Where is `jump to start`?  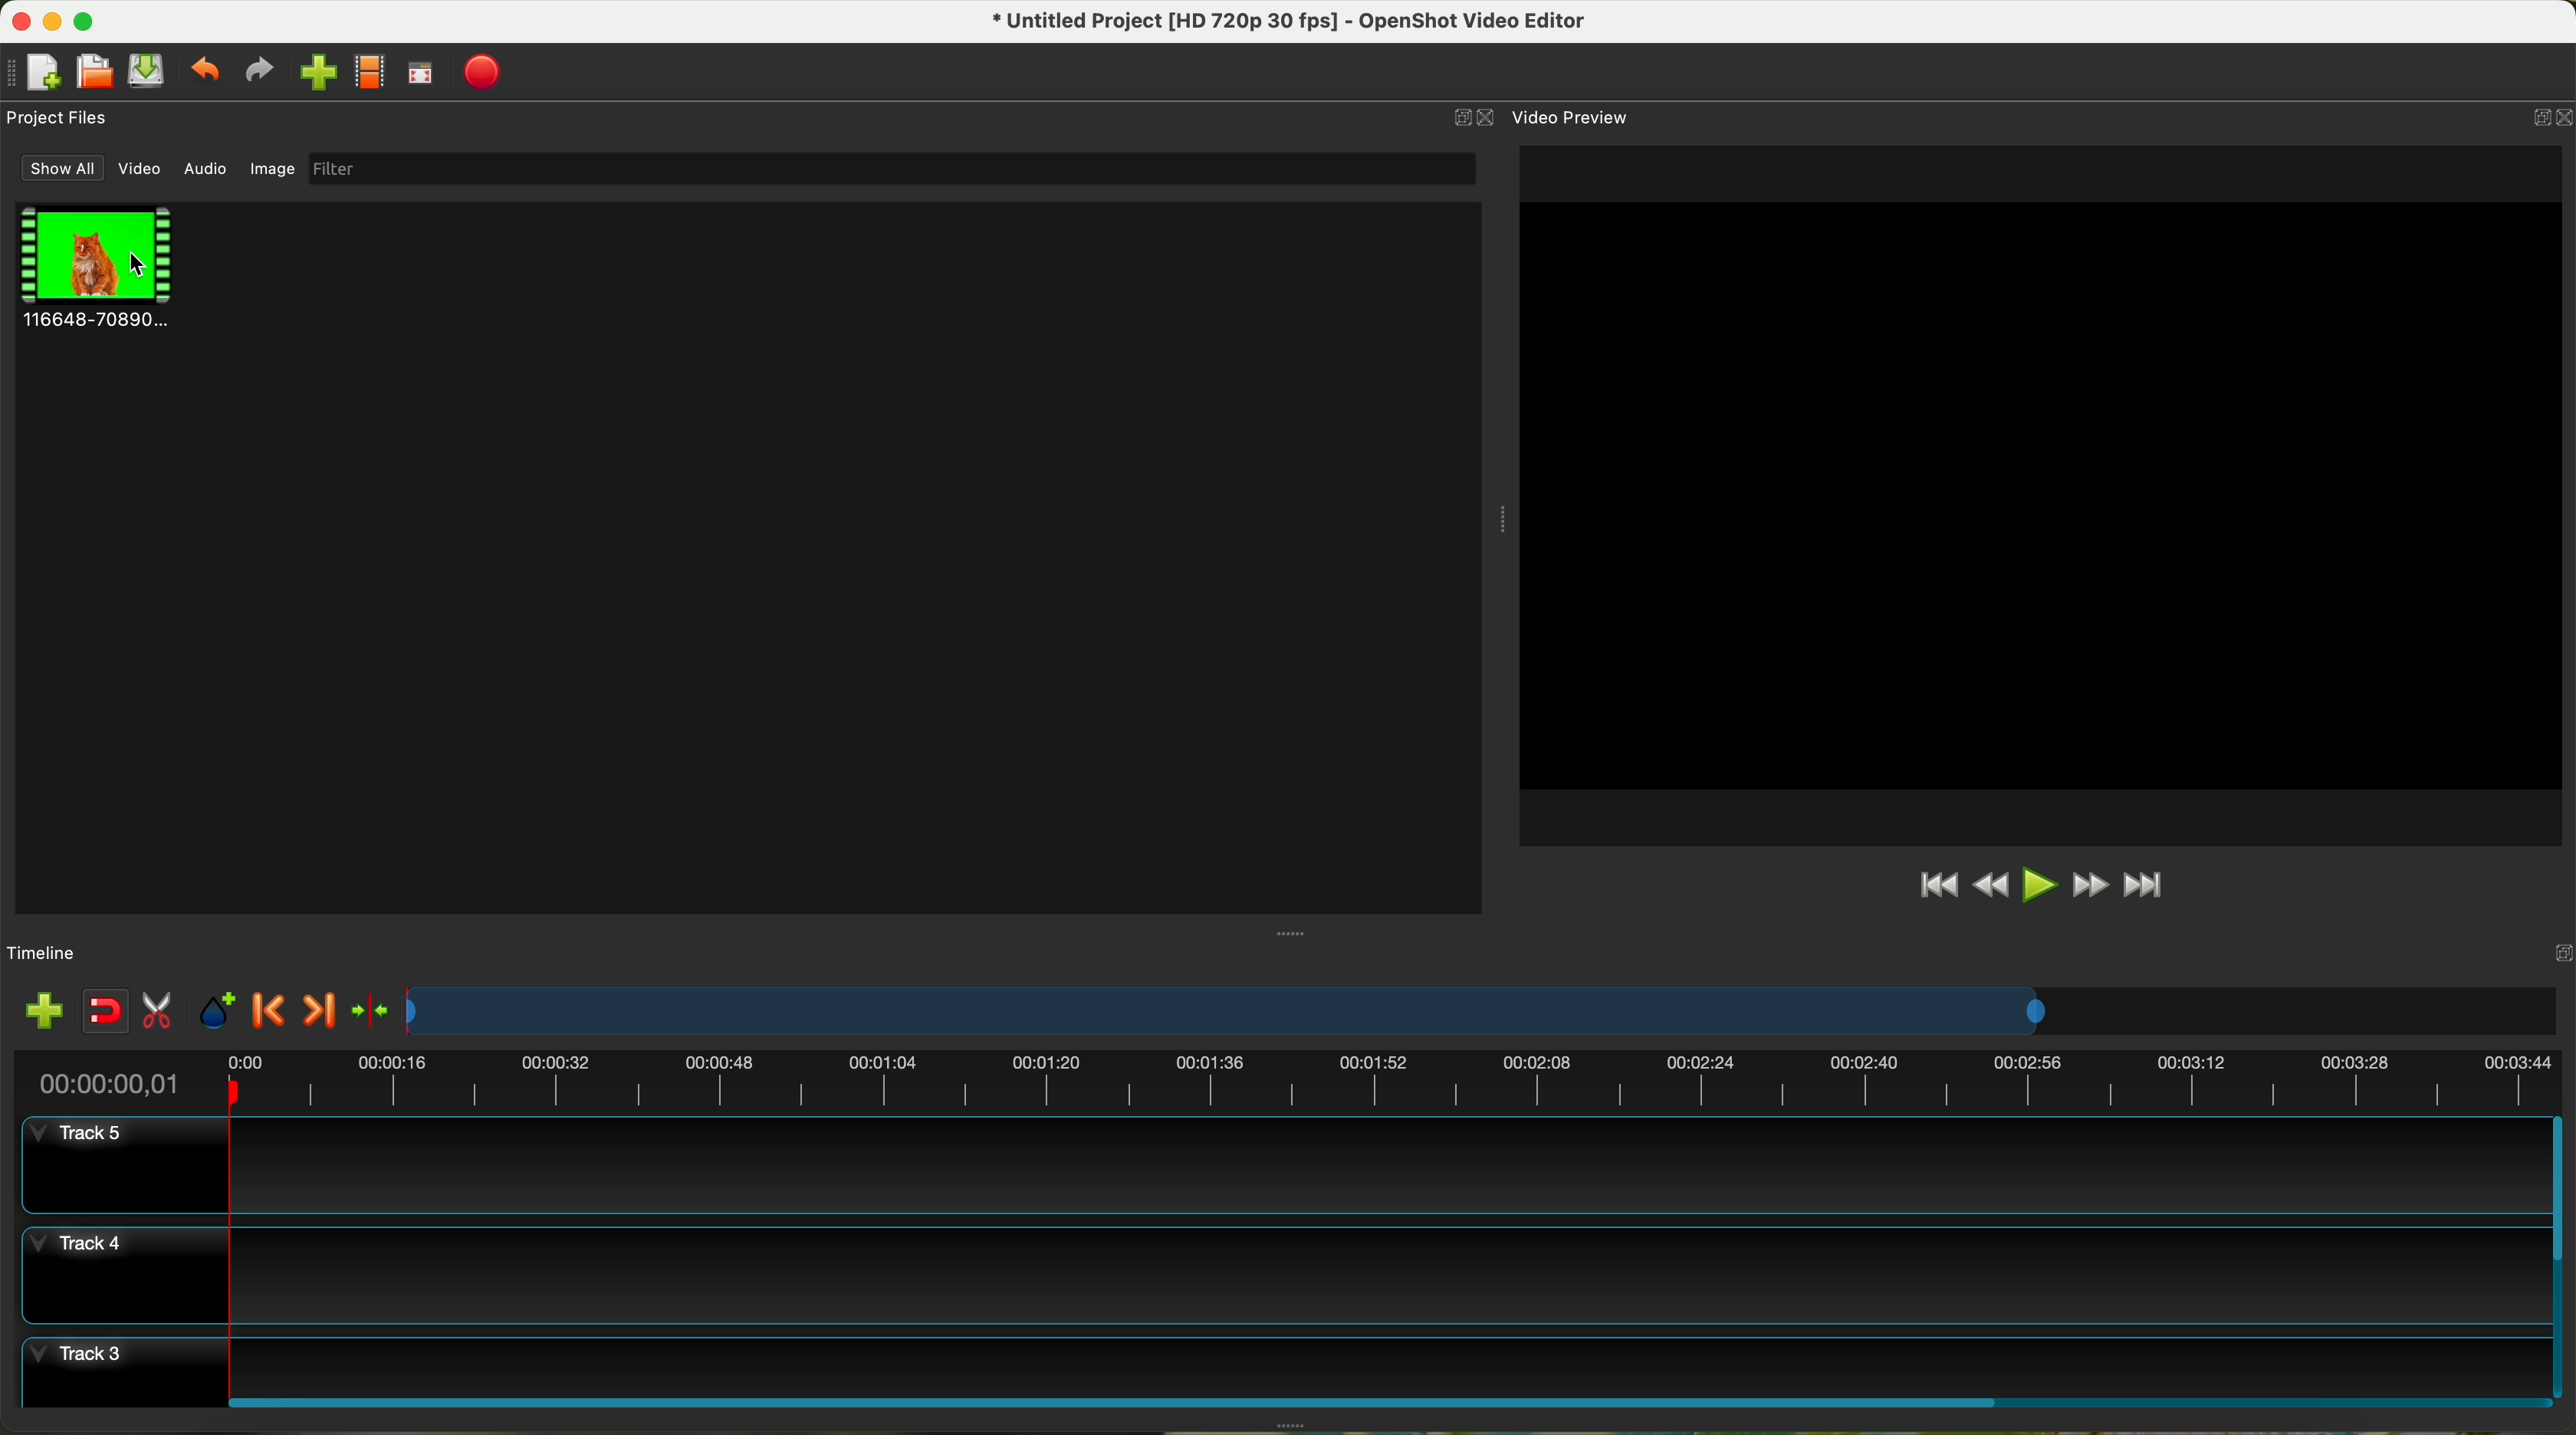
jump to start is located at coordinates (1936, 883).